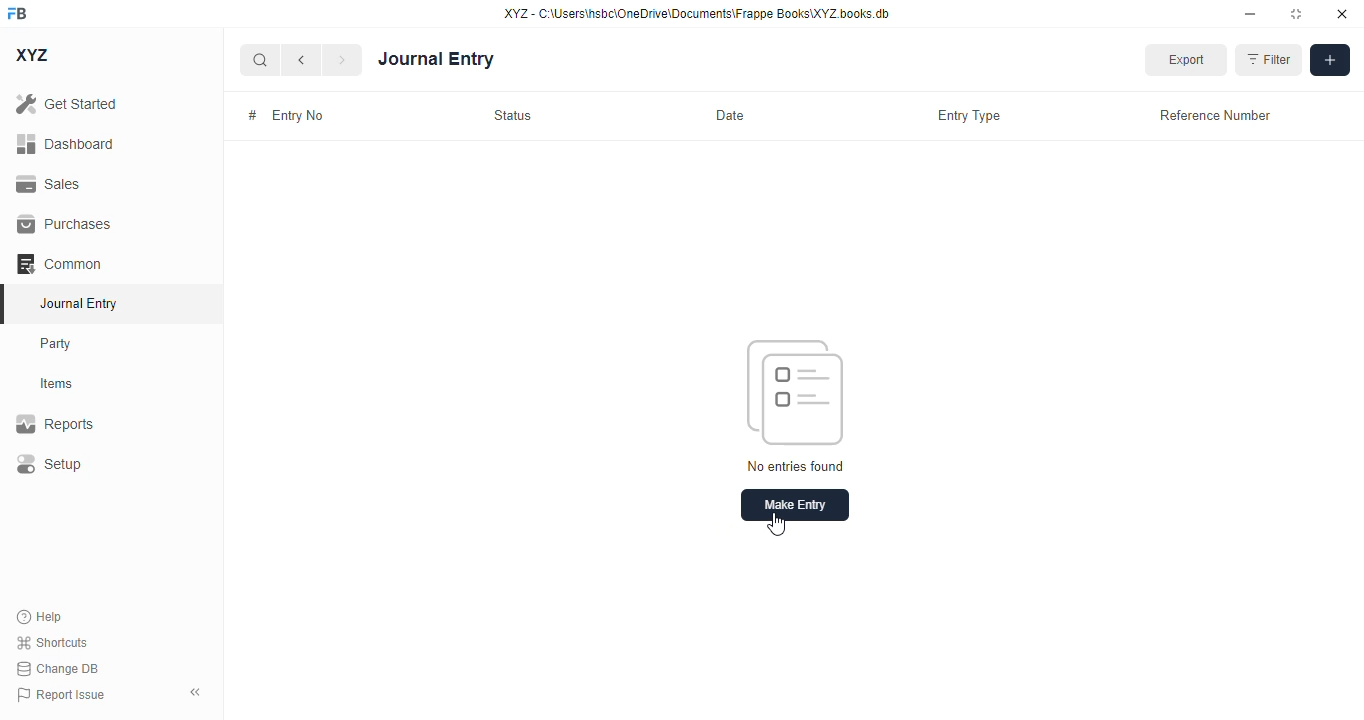  Describe the element at coordinates (730, 115) in the screenshot. I see `date` at that location.